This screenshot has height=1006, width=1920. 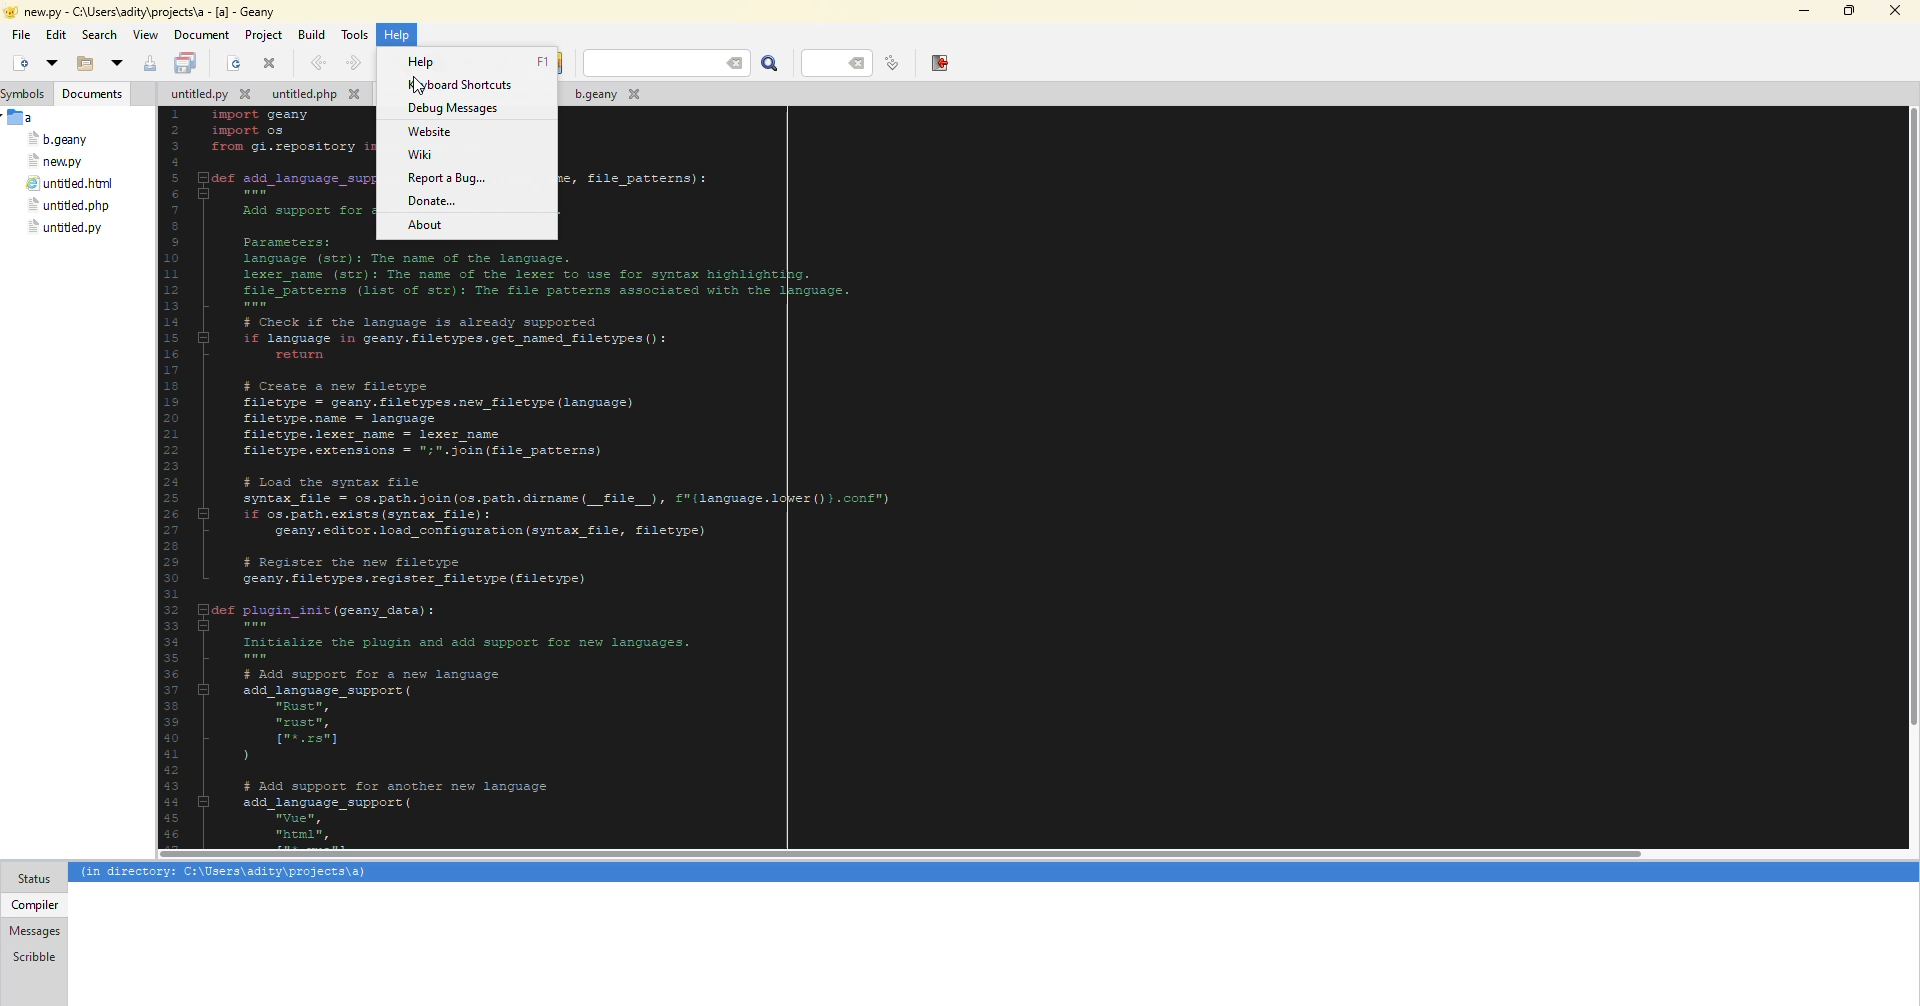 I want to click on document, so click(x=201, y=35).